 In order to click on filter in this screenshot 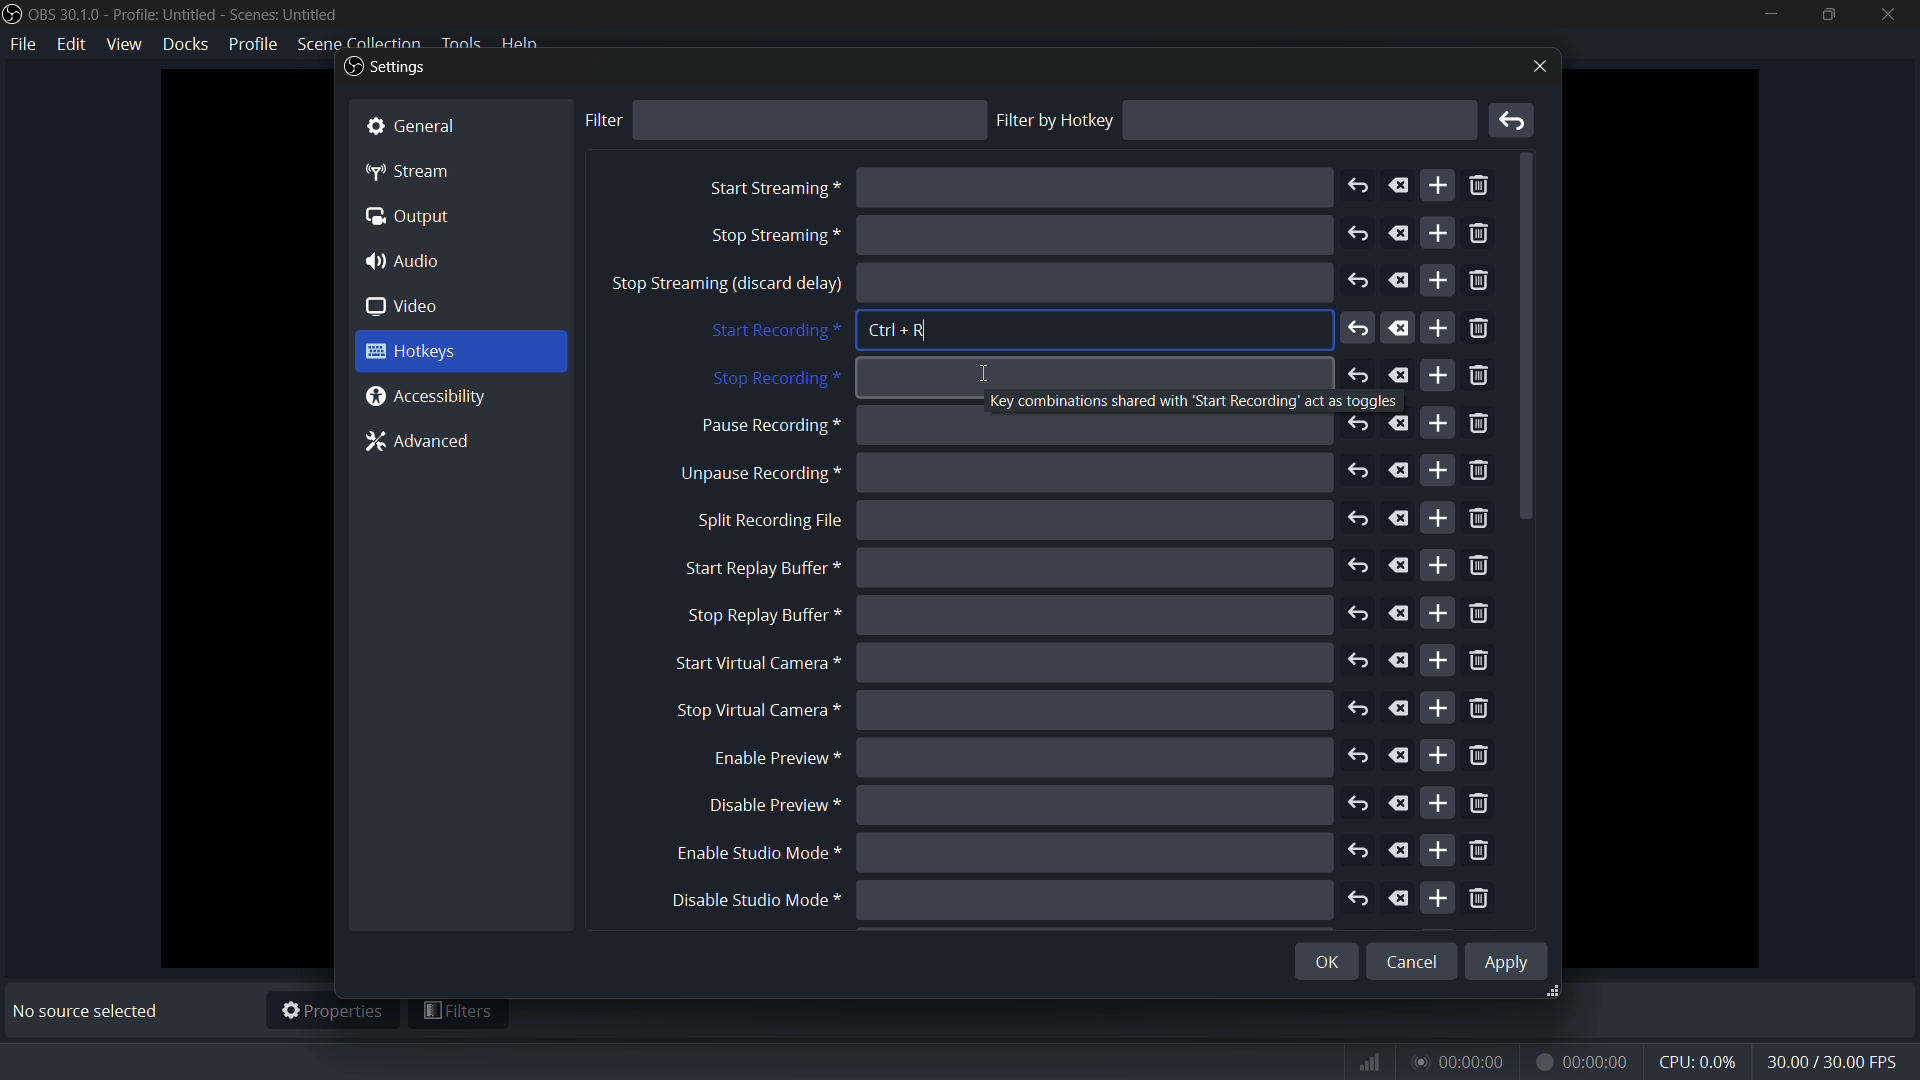, I will do `click(602, 120)`.